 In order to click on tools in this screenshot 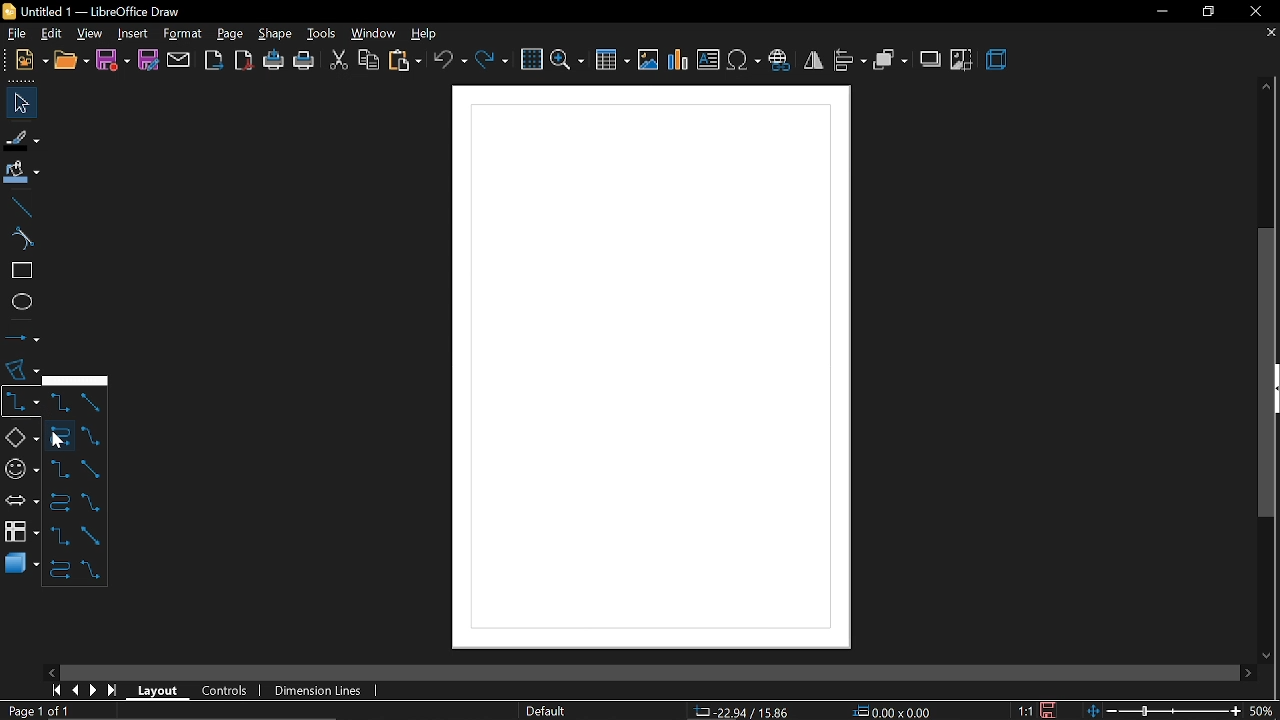, I will do `click(319, 33)`.